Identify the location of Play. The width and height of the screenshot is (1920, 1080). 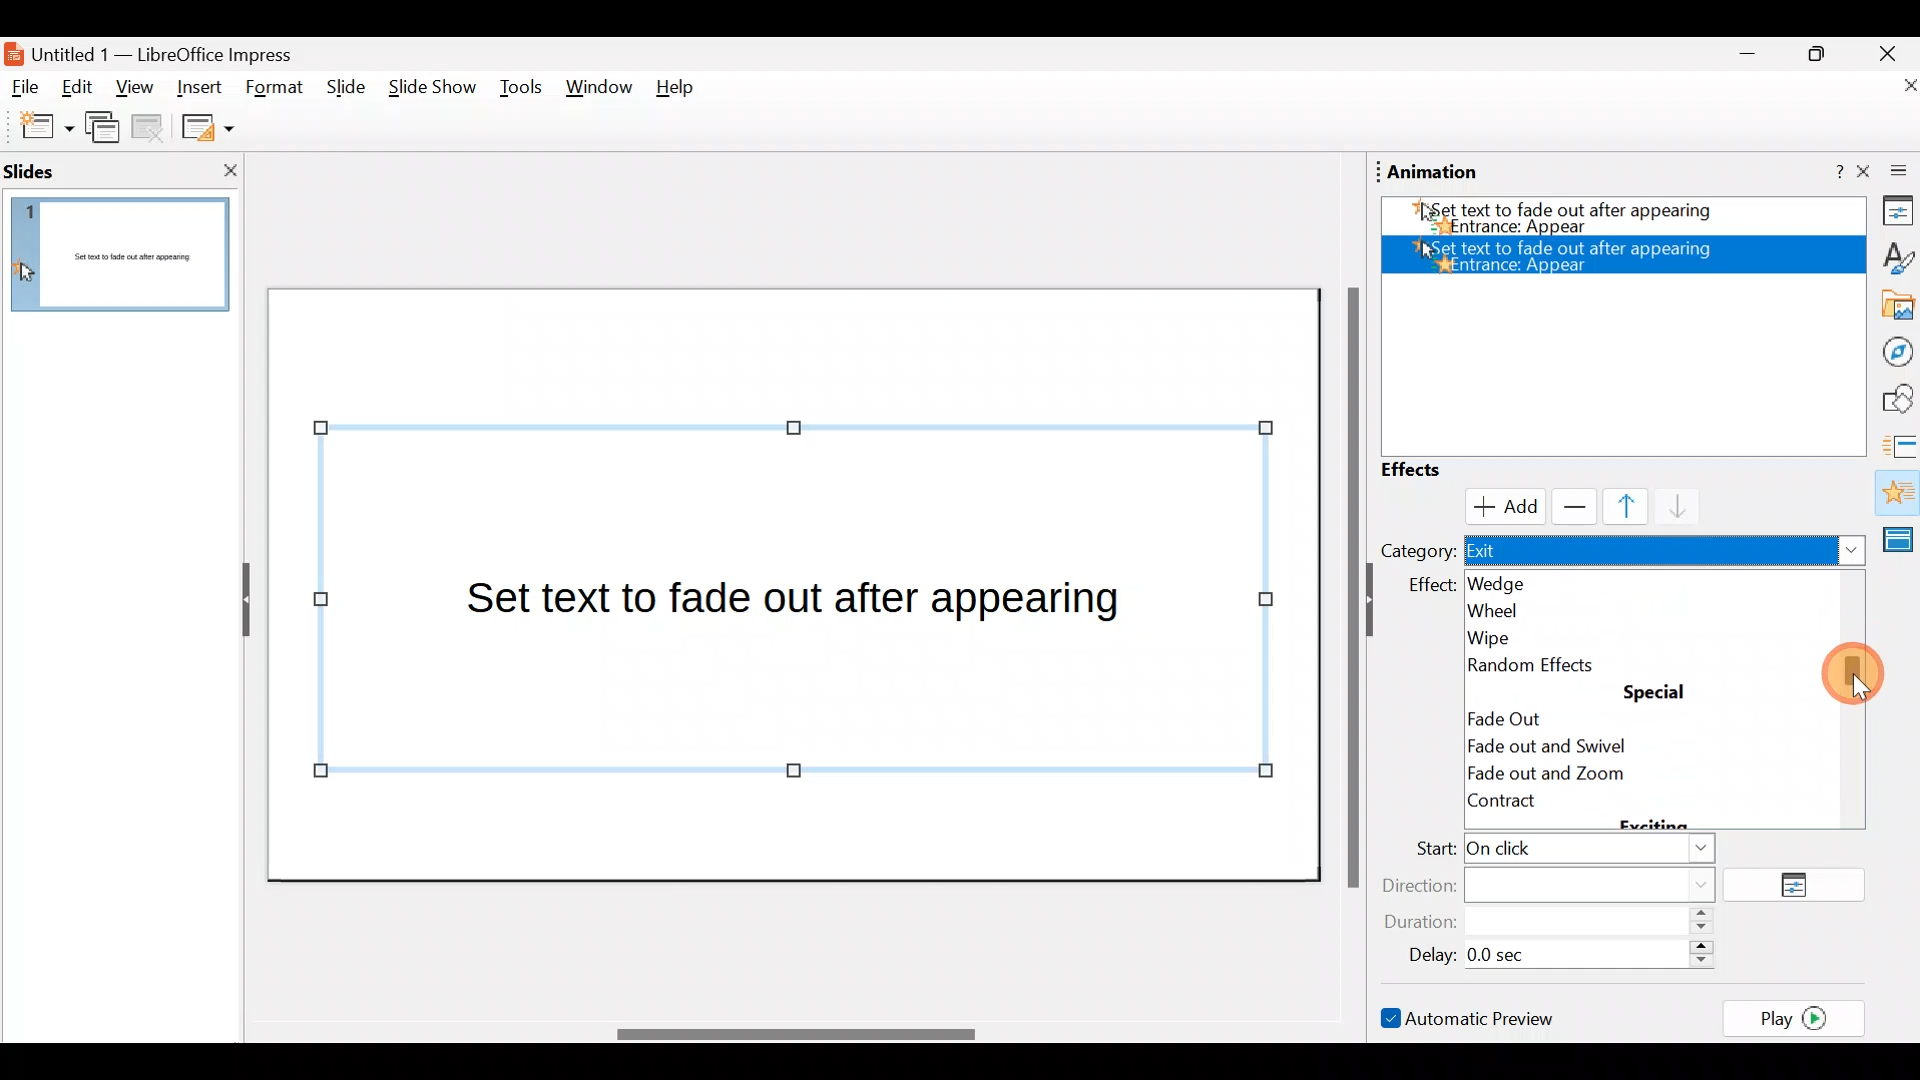
(1800, 1017).